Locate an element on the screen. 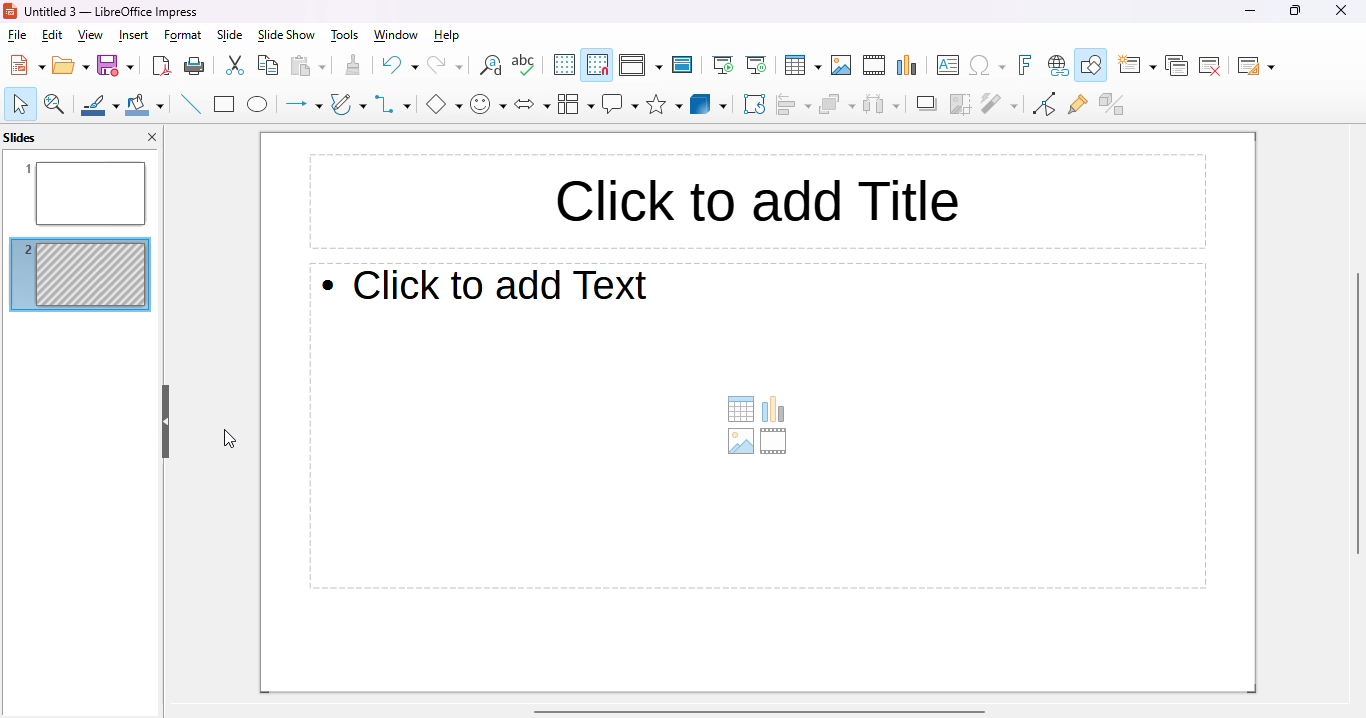 The image size is (1366, 718). export directly as PDF is located at coordinates (162, 66).